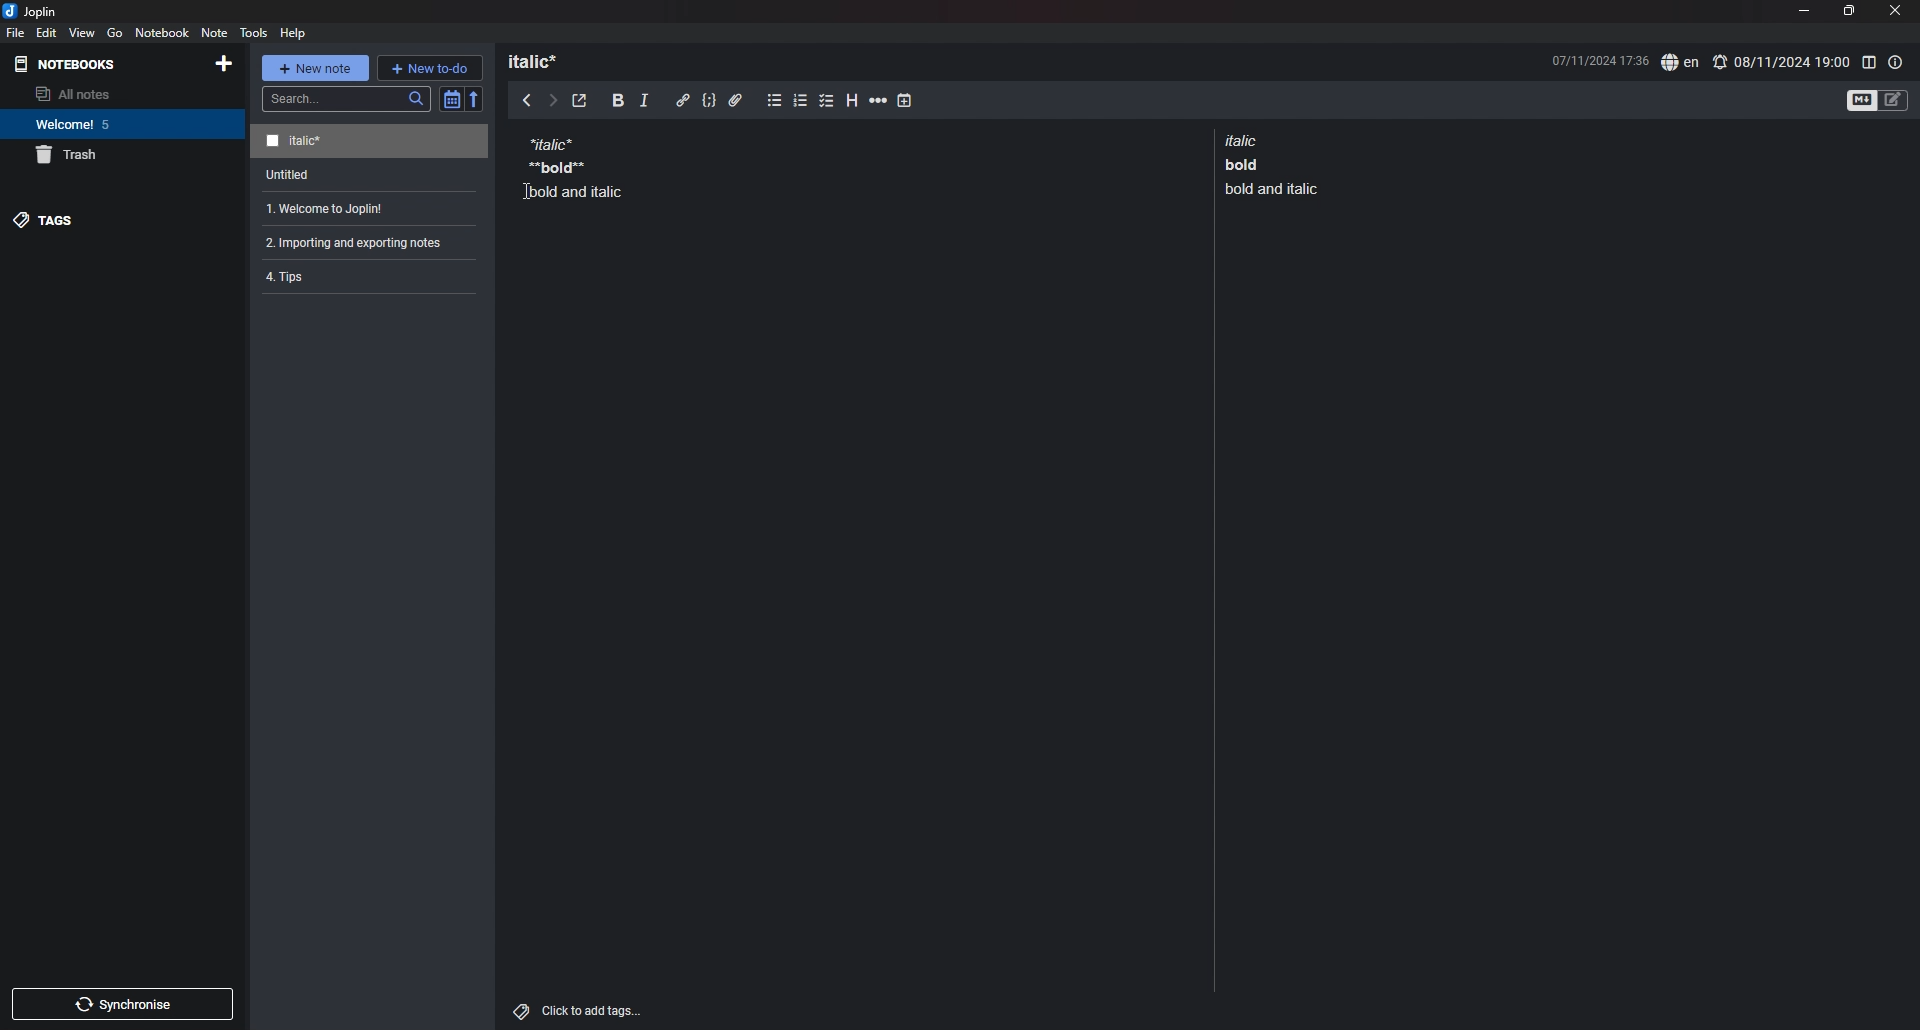  I want to click on all notes, so click(117, 94).